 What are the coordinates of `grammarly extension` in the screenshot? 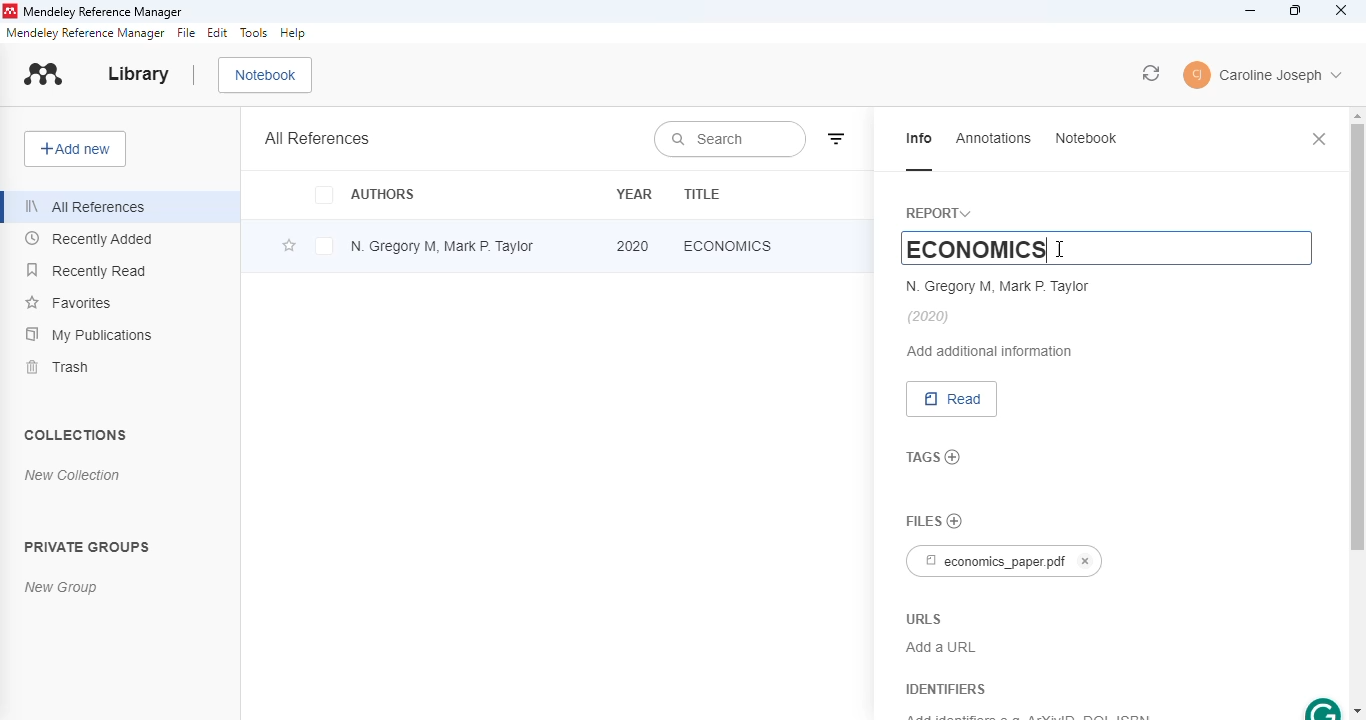 It's located at (1322, 708).